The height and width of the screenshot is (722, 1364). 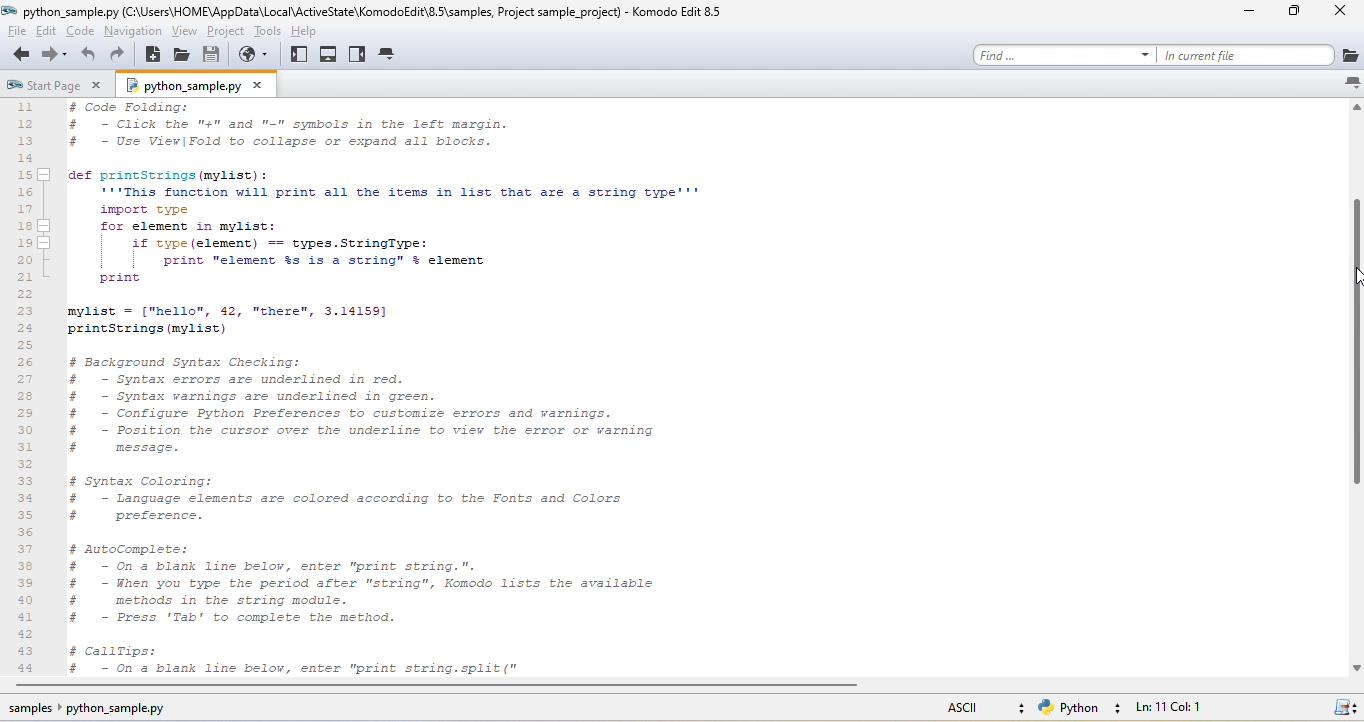 What do you see at coordinates (1355, 108) in the screenshot?
I see `scroll up` at bounding box center [1355, 108].